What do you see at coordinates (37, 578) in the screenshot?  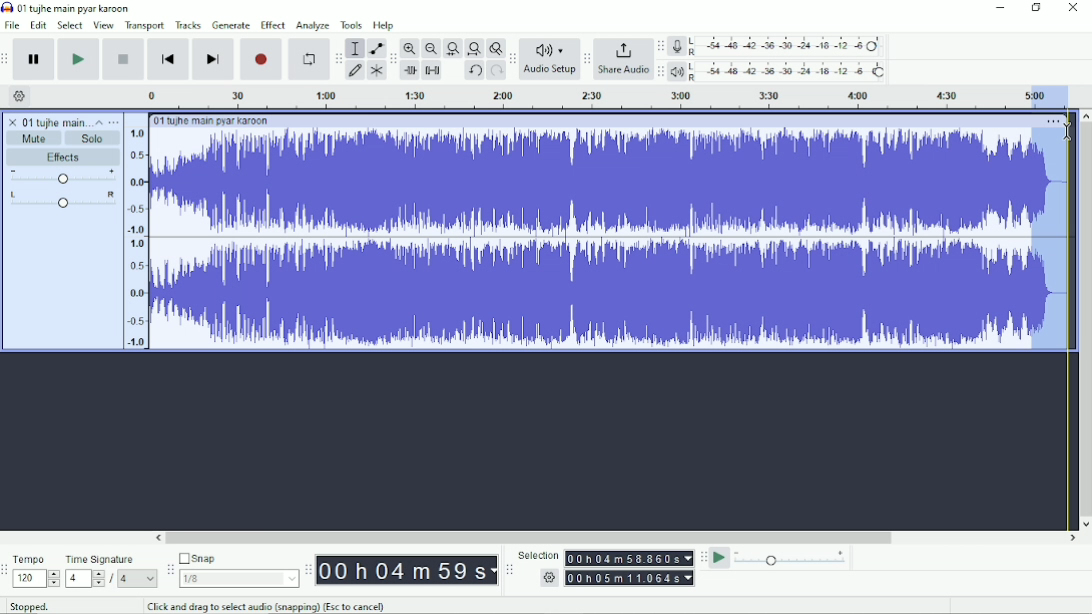 I see `120` at bounding box center [37, 578].